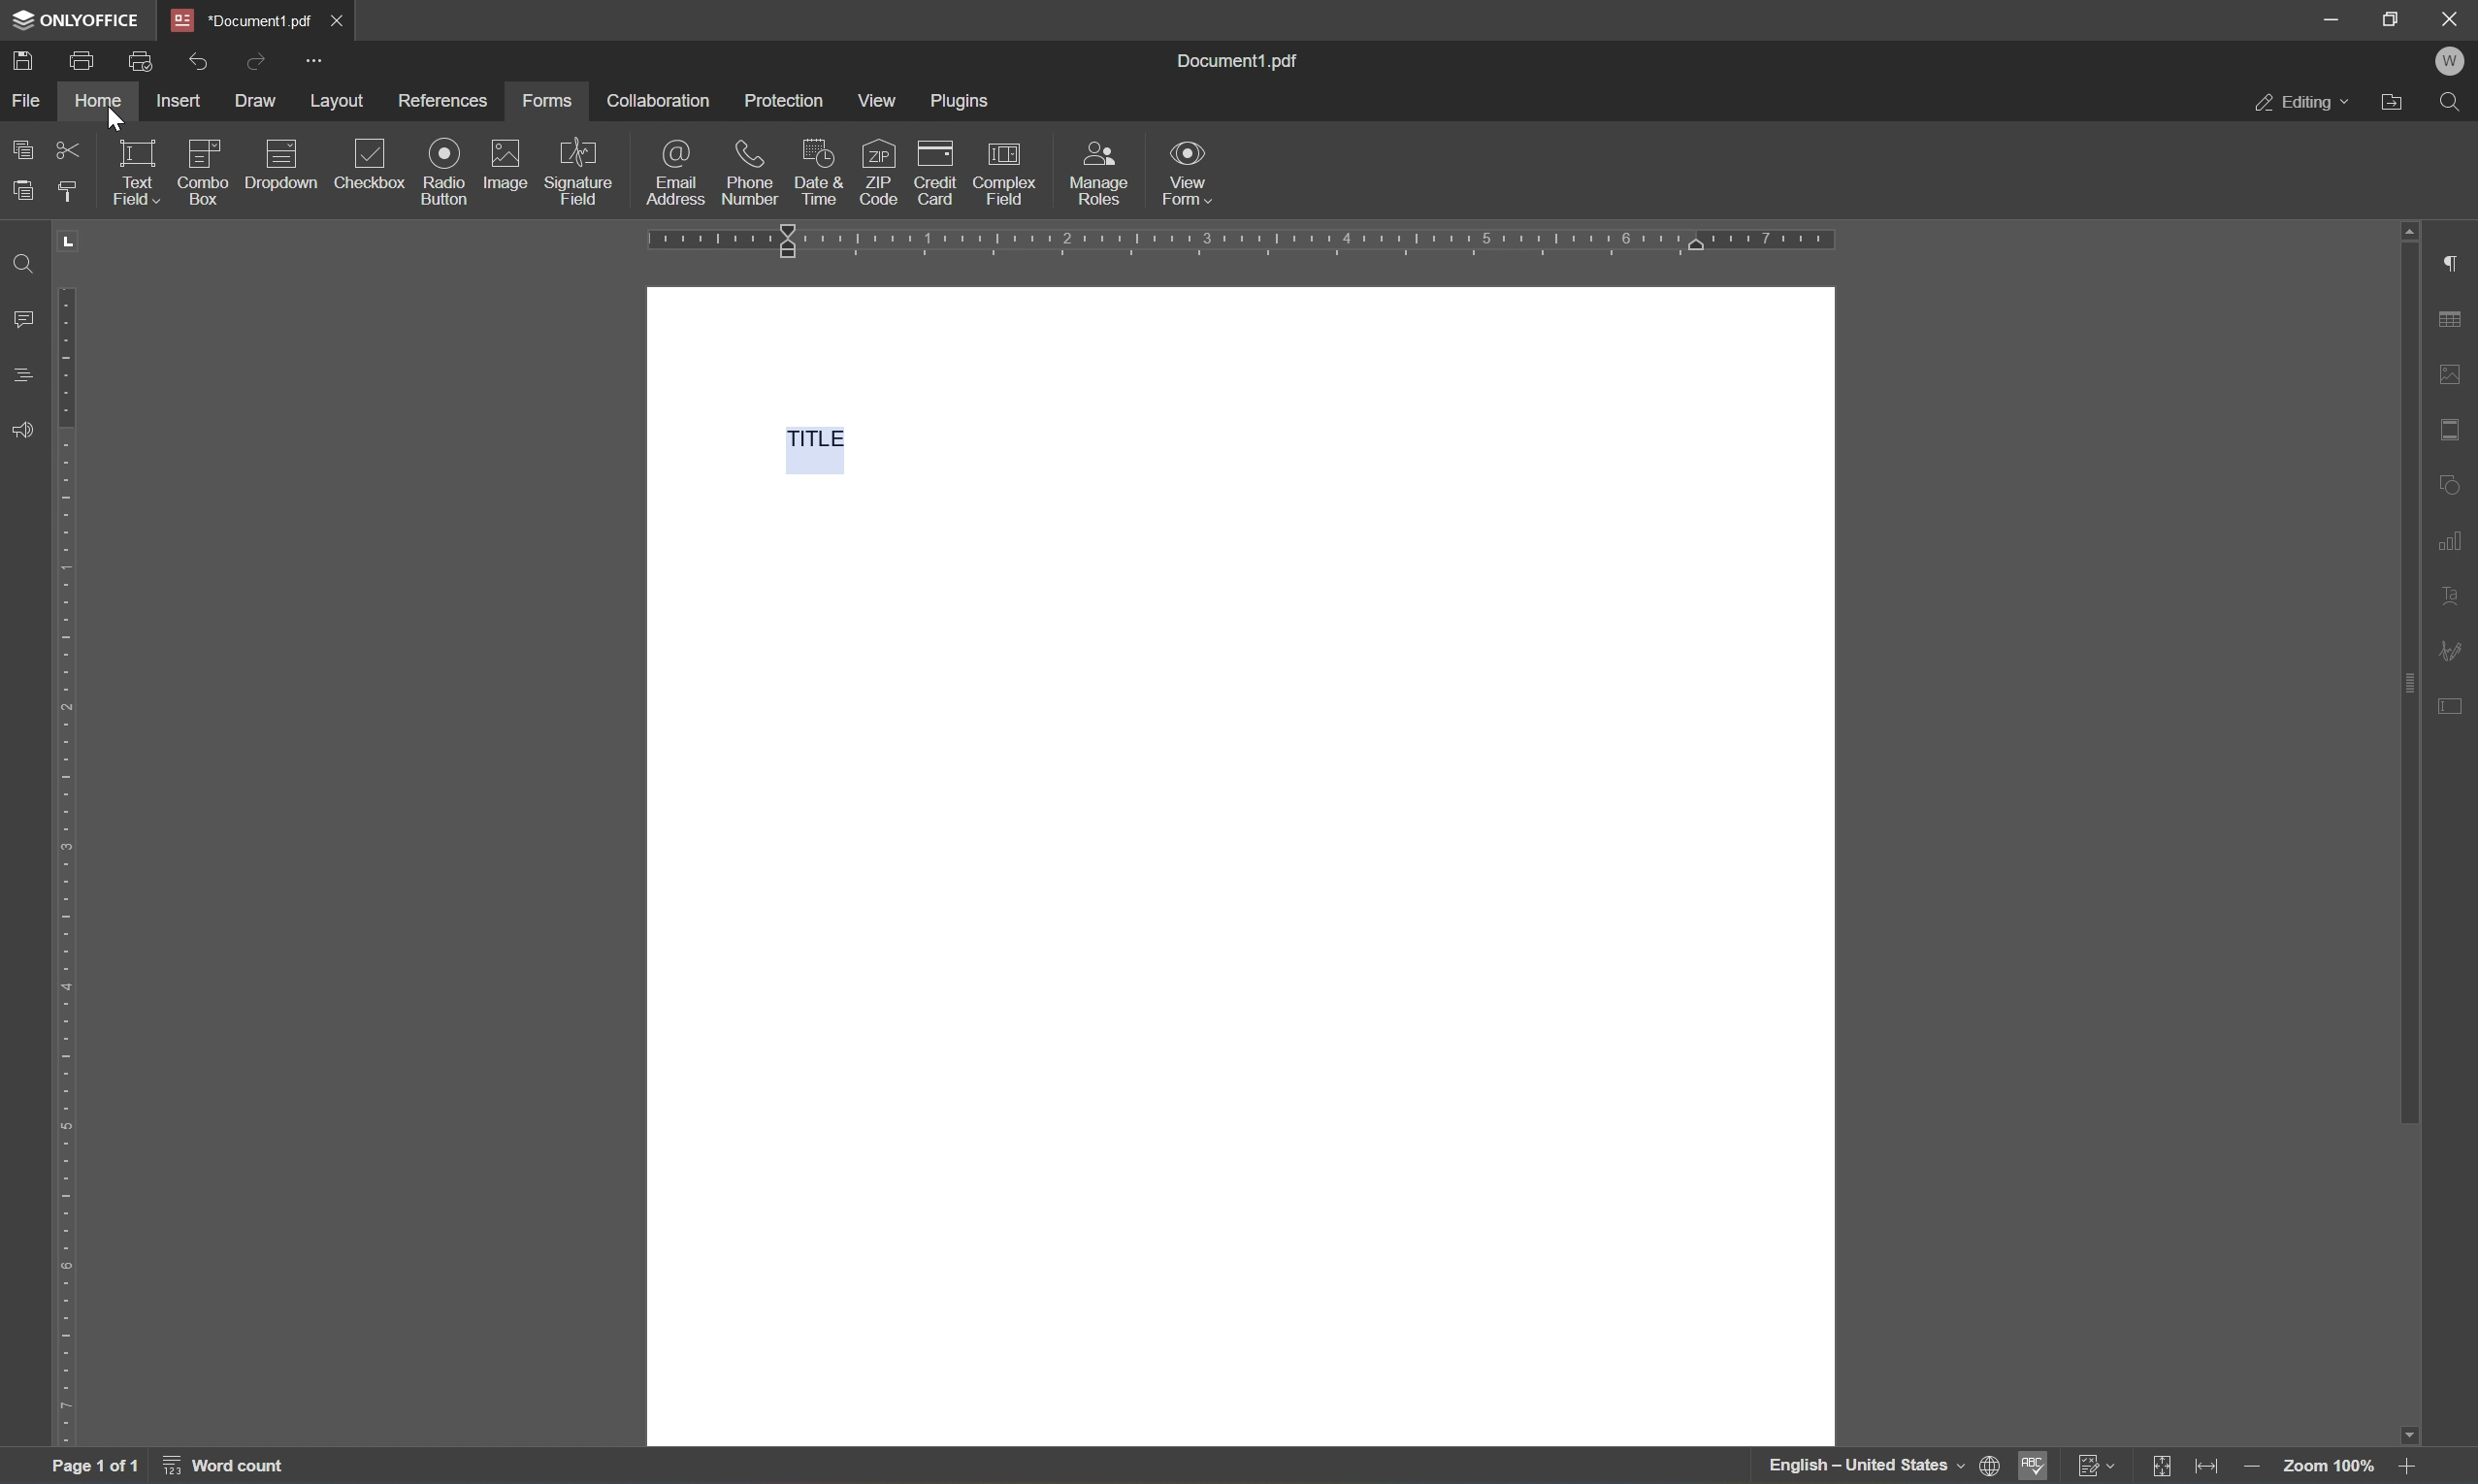 This screenshot has width=2478, height=1484. I want to click on document1.pdf, so click(1241, 61).